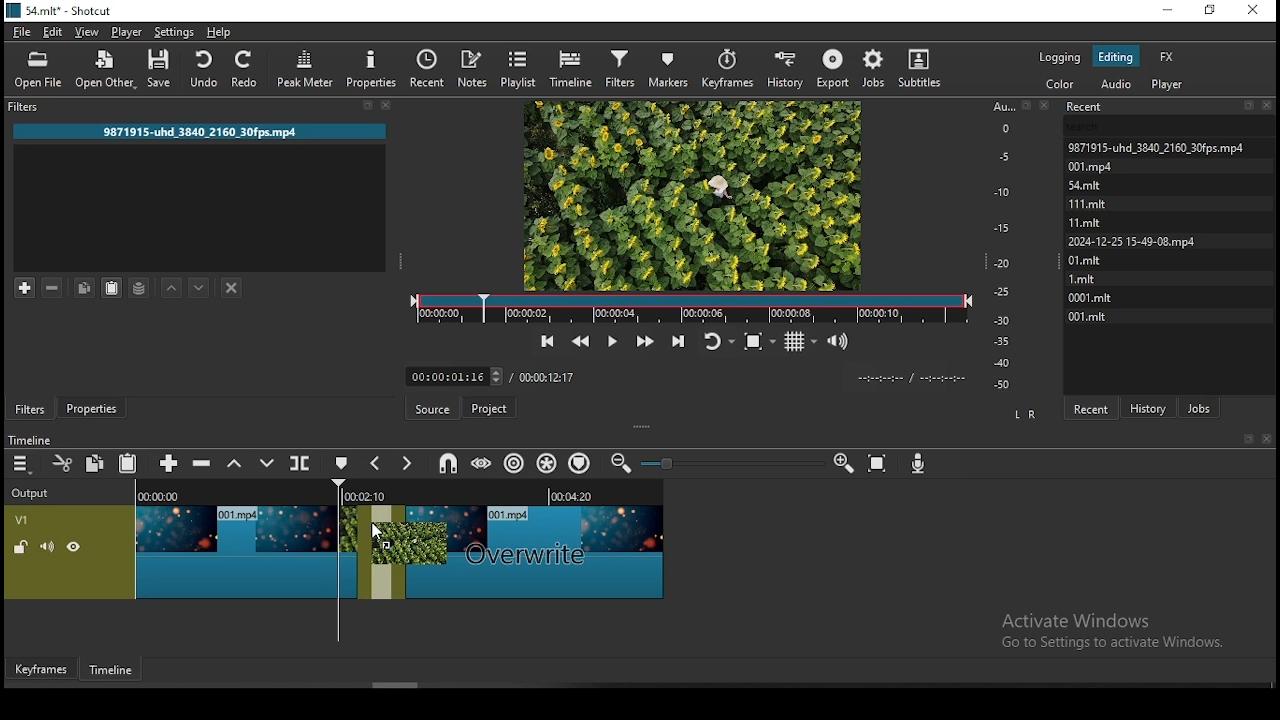 The height and width of the screenshot is (720, 1280). Describe the element at coordinates (203, 68) in the screenshot. I see `undo` at that location.